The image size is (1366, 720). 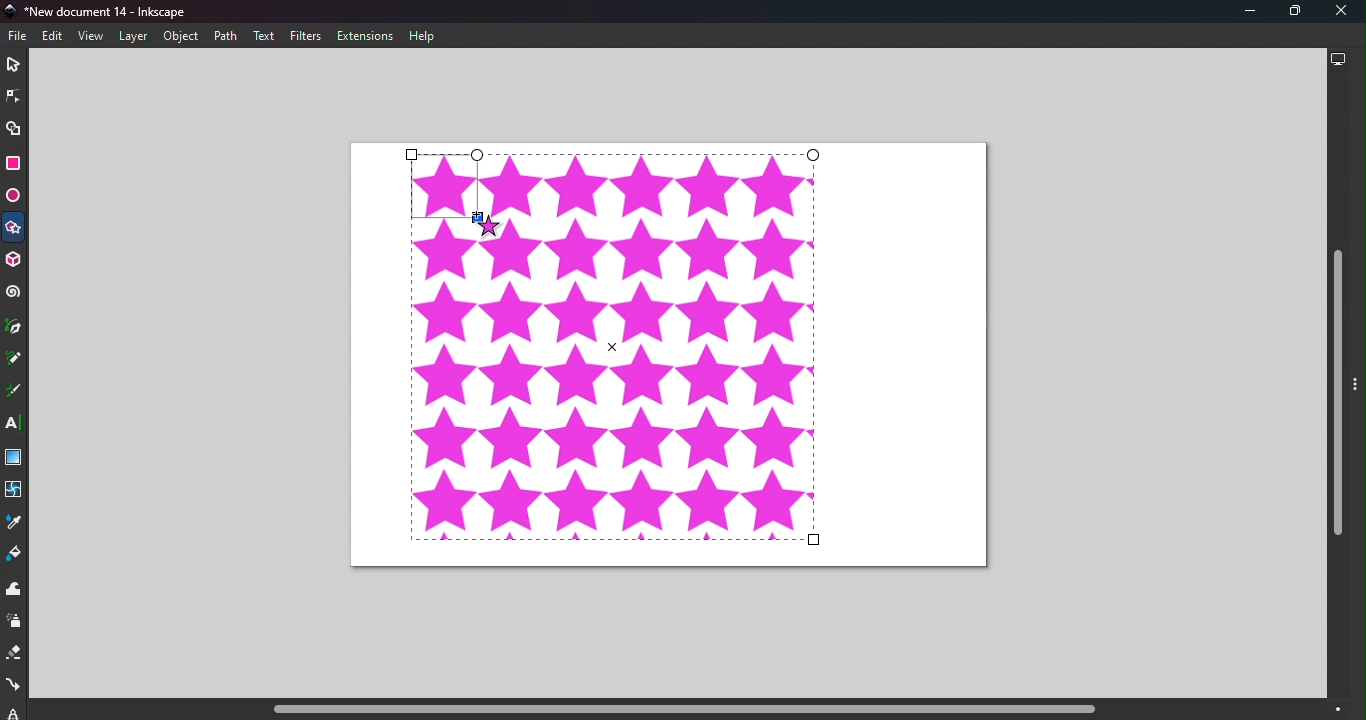 I want to click on Pen tool, so click(x=15, y=327).